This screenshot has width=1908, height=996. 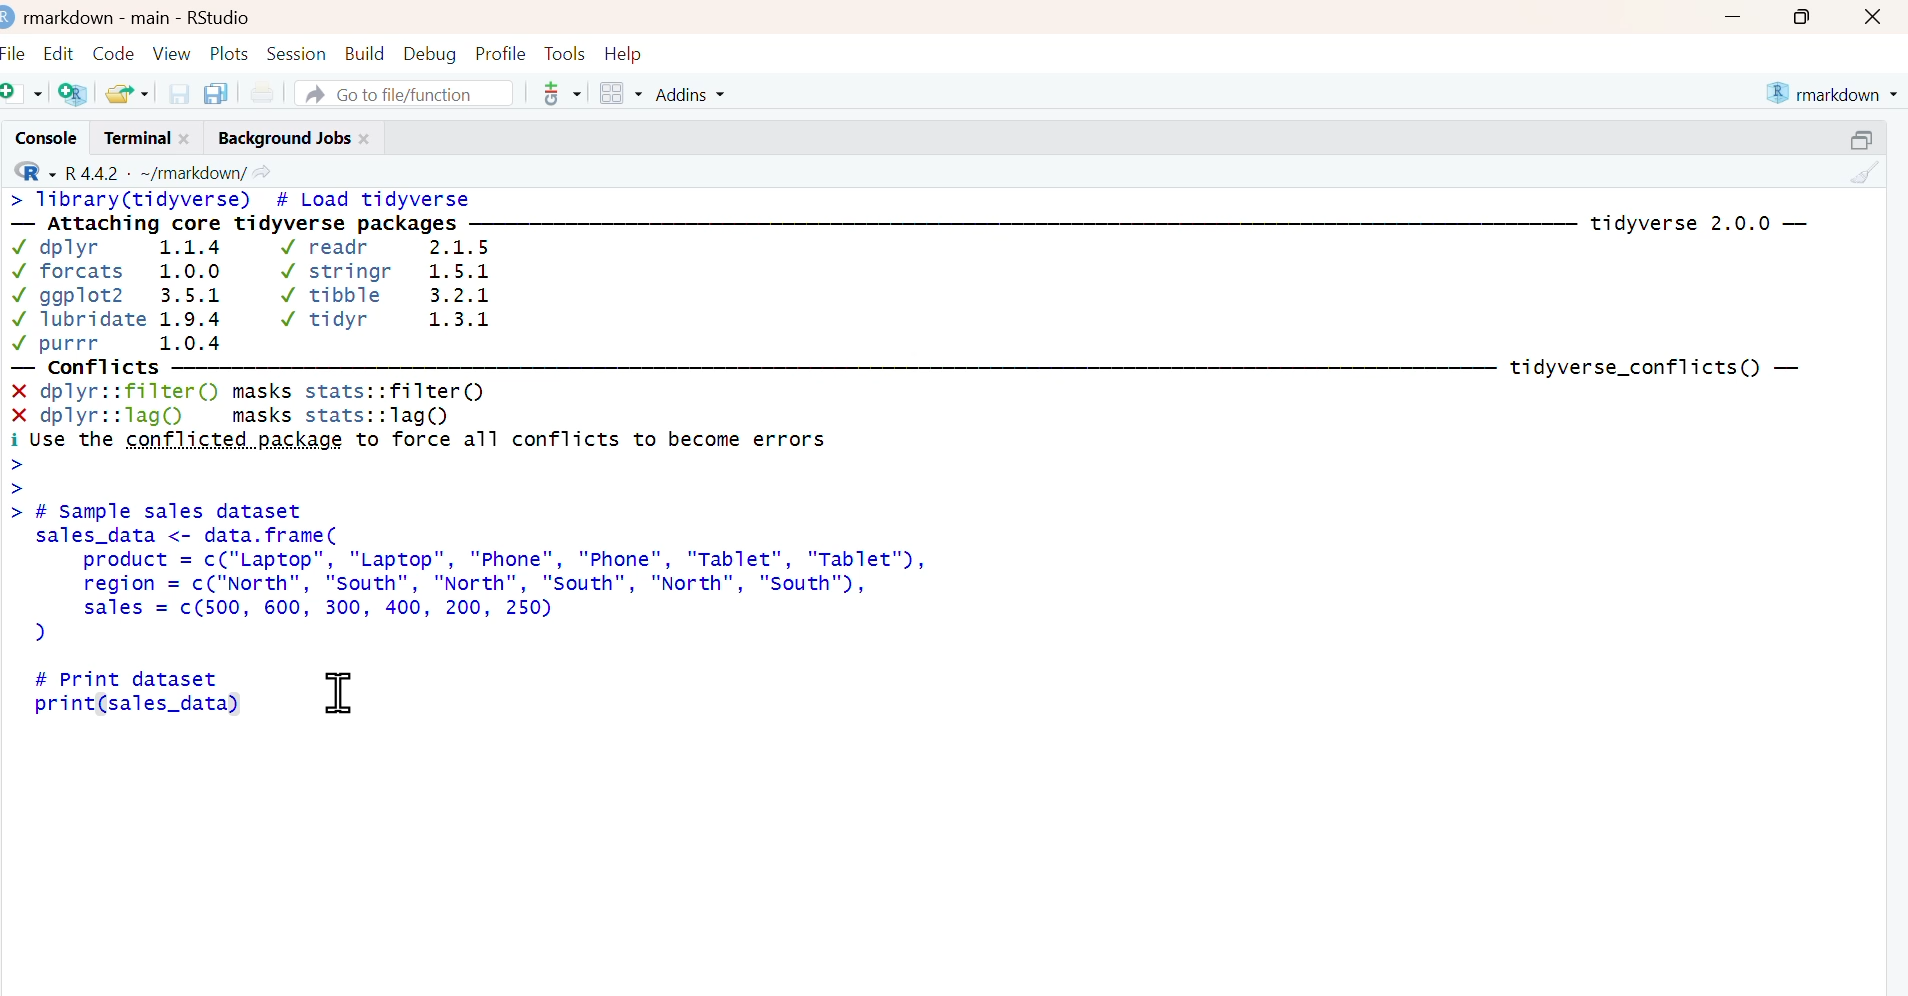 What do you see at coordinates (114, 48) in the screenshot?
I see `Code` at bounding box center [114, 48].